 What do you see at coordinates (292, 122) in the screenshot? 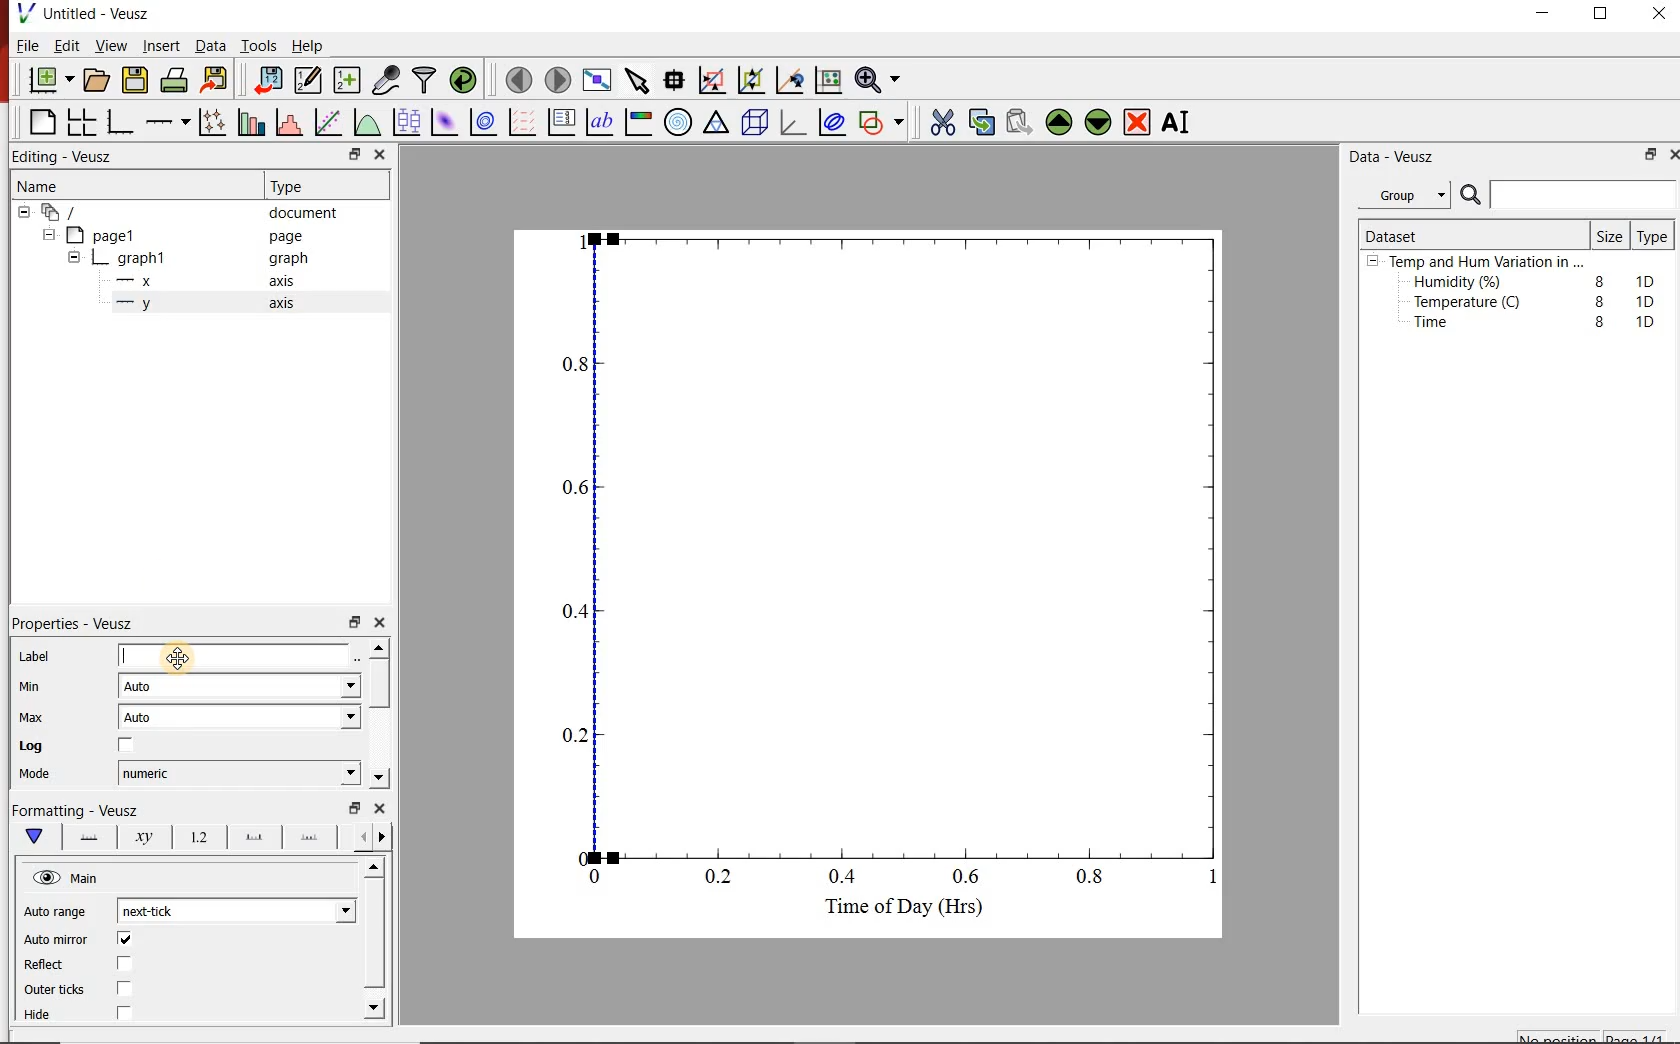
I see `histogram of a dataset` at bounding box center [292, 122].